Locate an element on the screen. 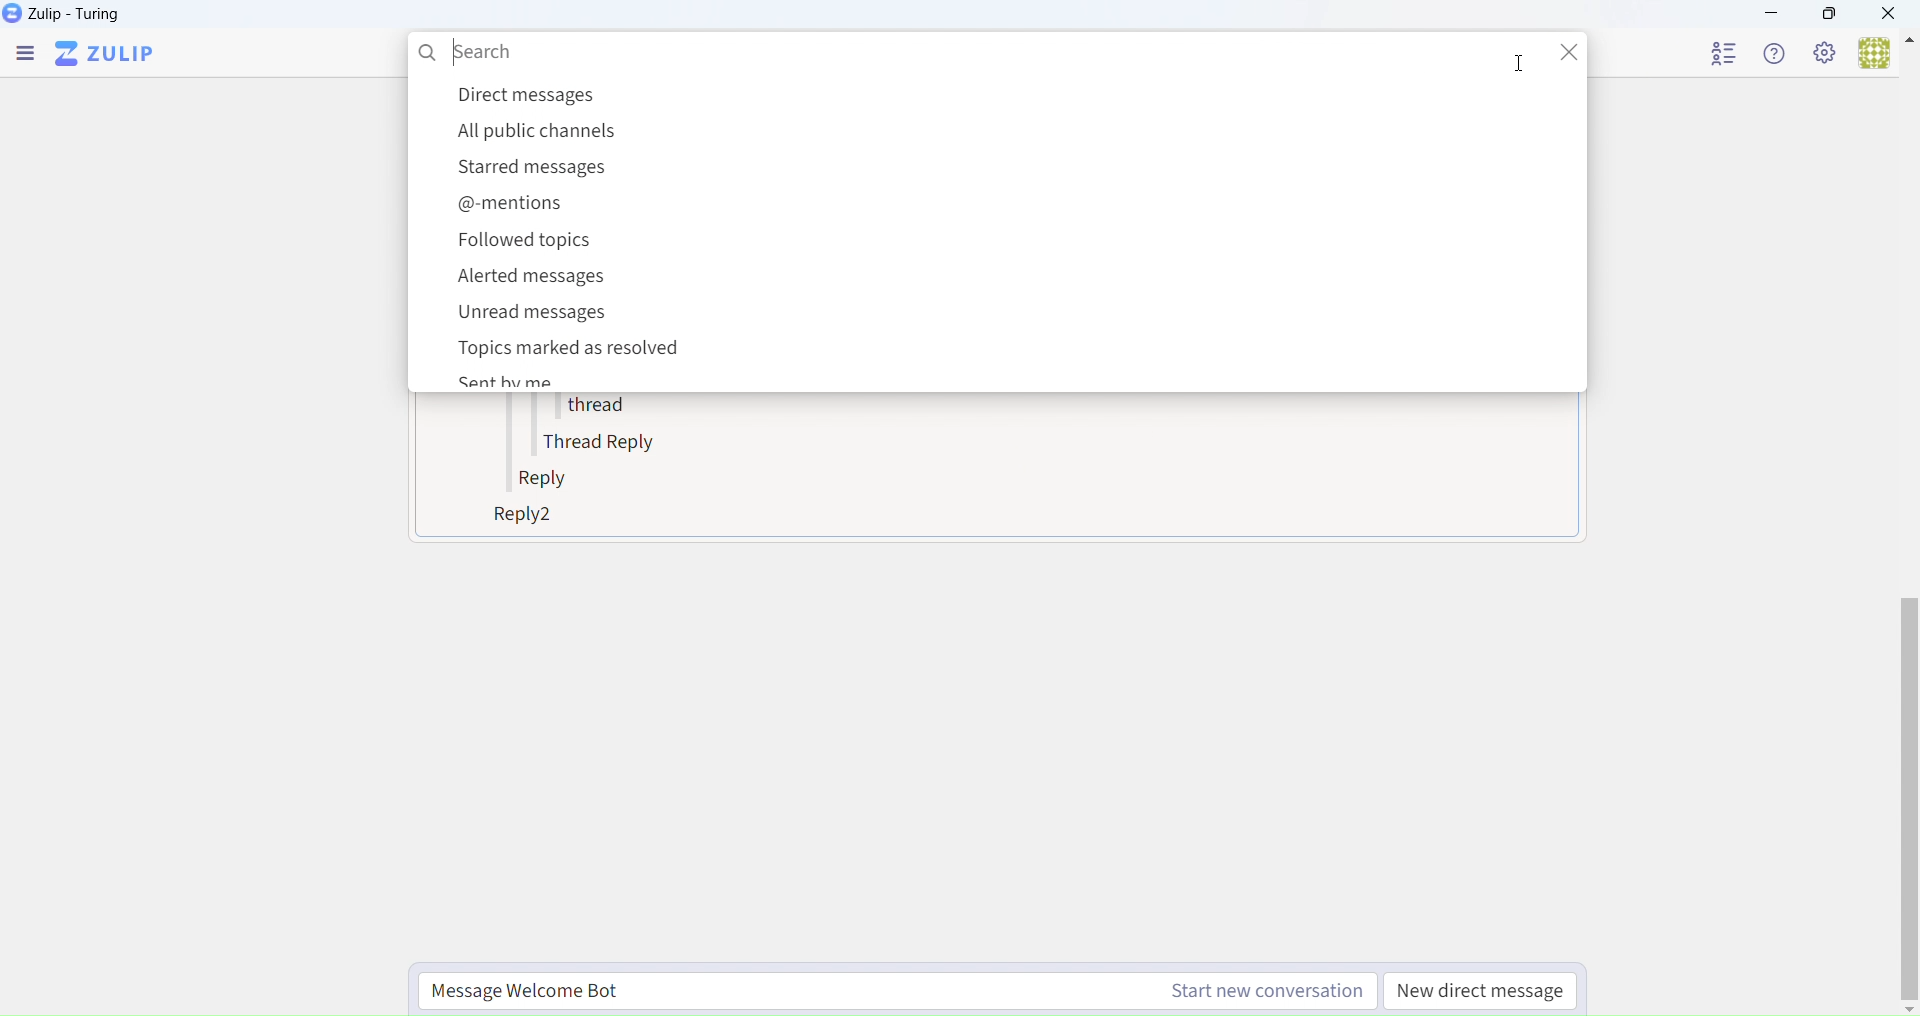 This screenshot has width=1920, height=1016. Help is located at coordinates (1780, 54).